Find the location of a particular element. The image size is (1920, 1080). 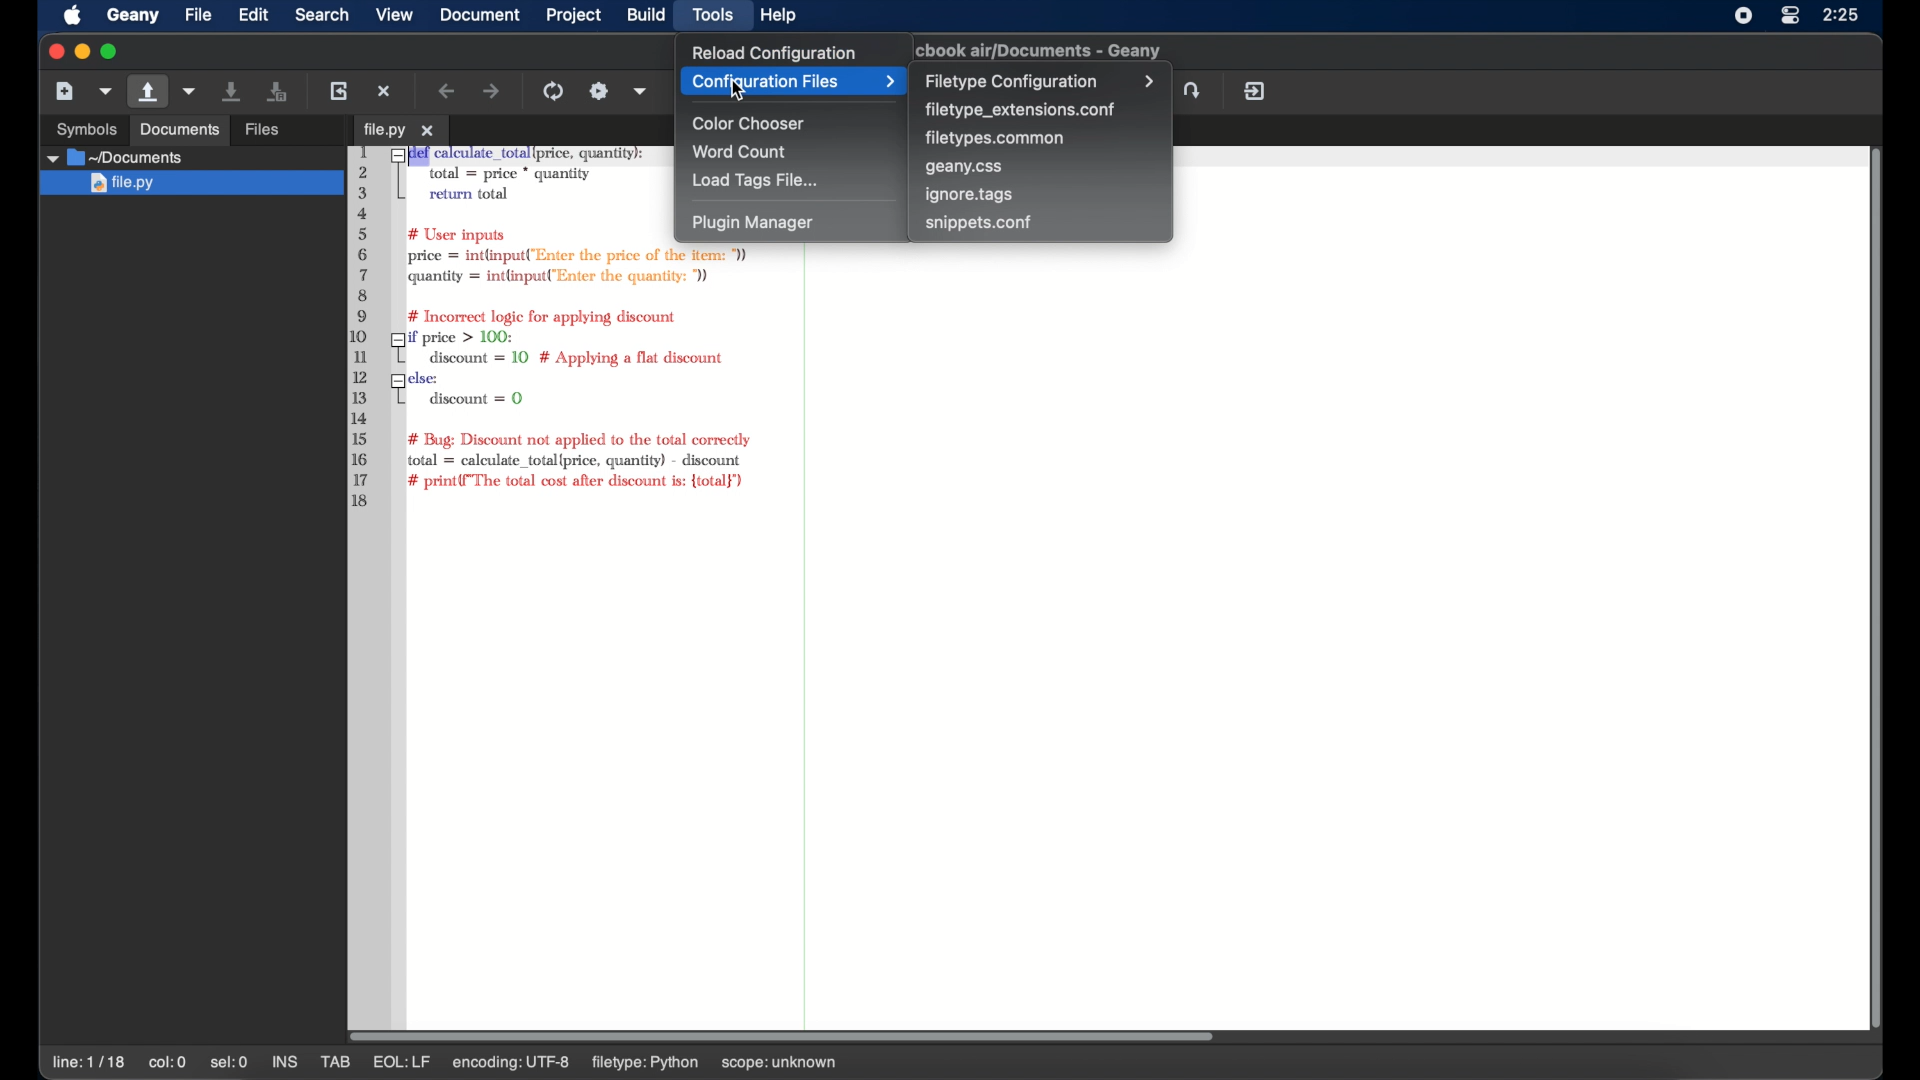

color looser dialog is located at coordinates (746, 90).